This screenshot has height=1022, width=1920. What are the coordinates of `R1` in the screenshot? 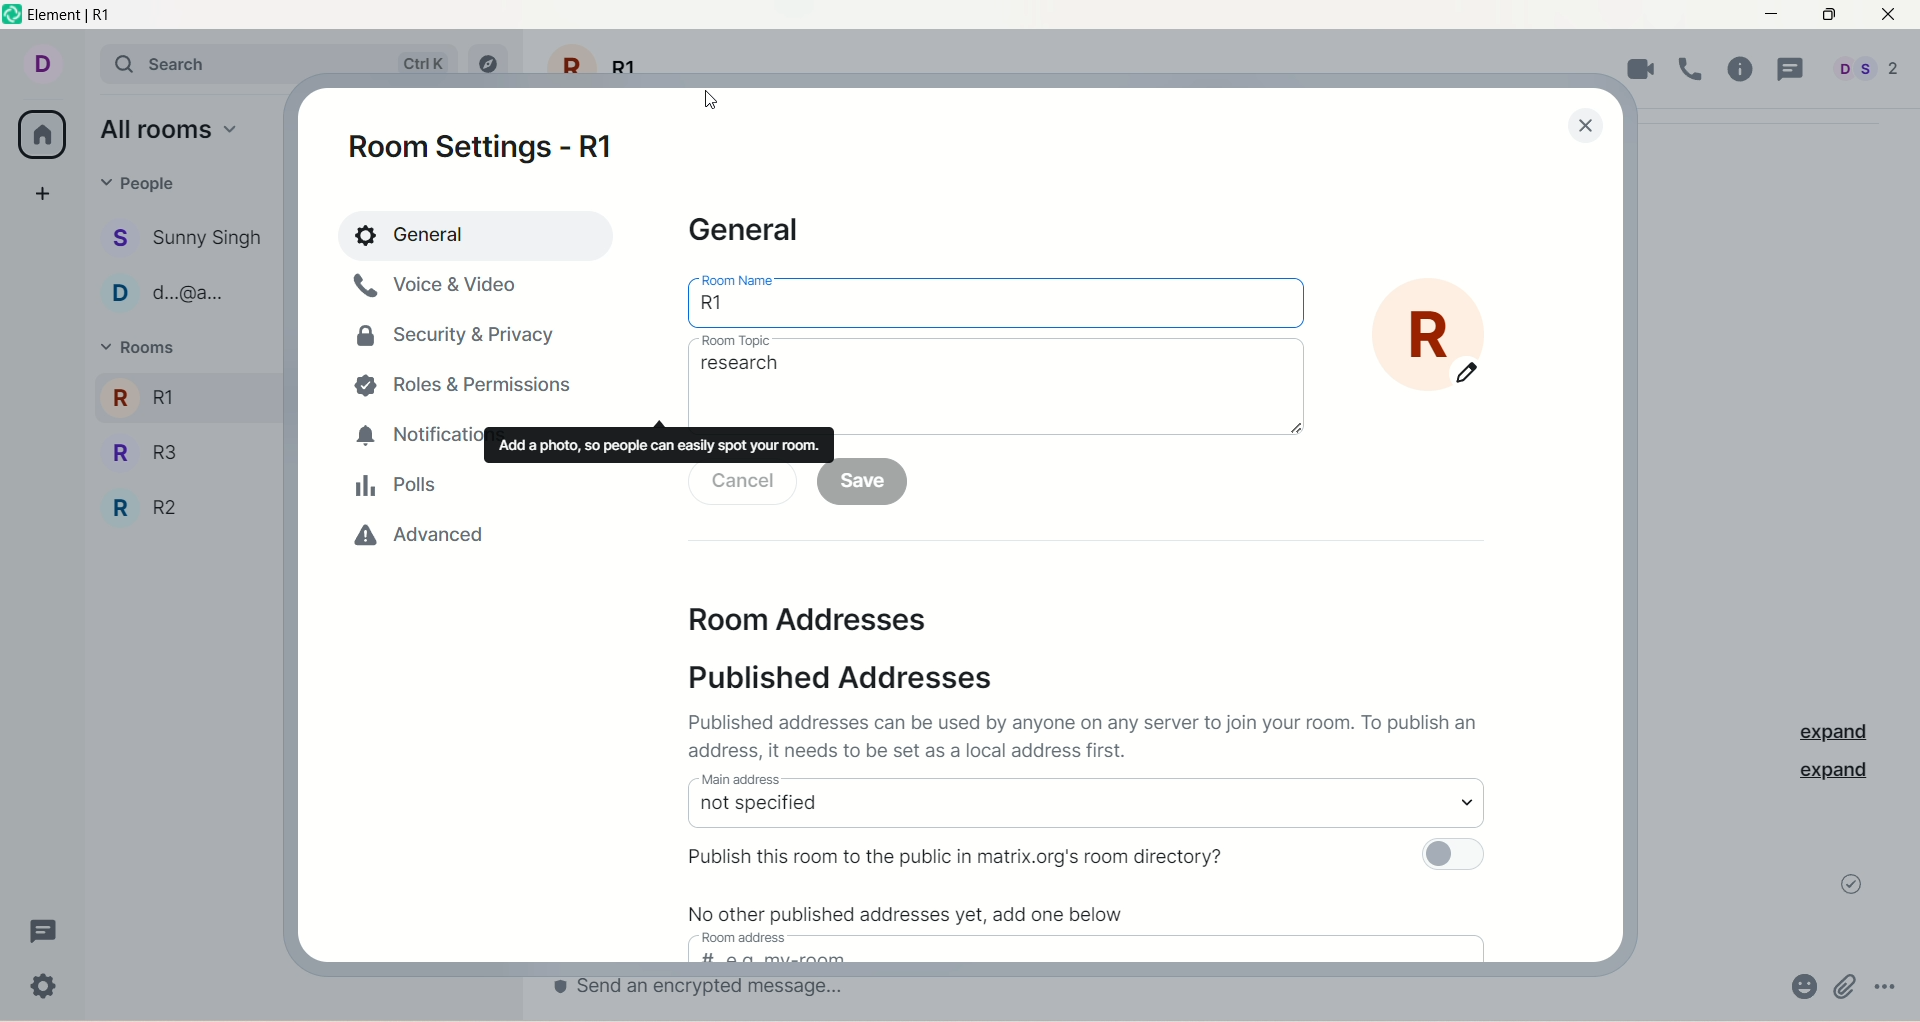 It's located at (146, 396).